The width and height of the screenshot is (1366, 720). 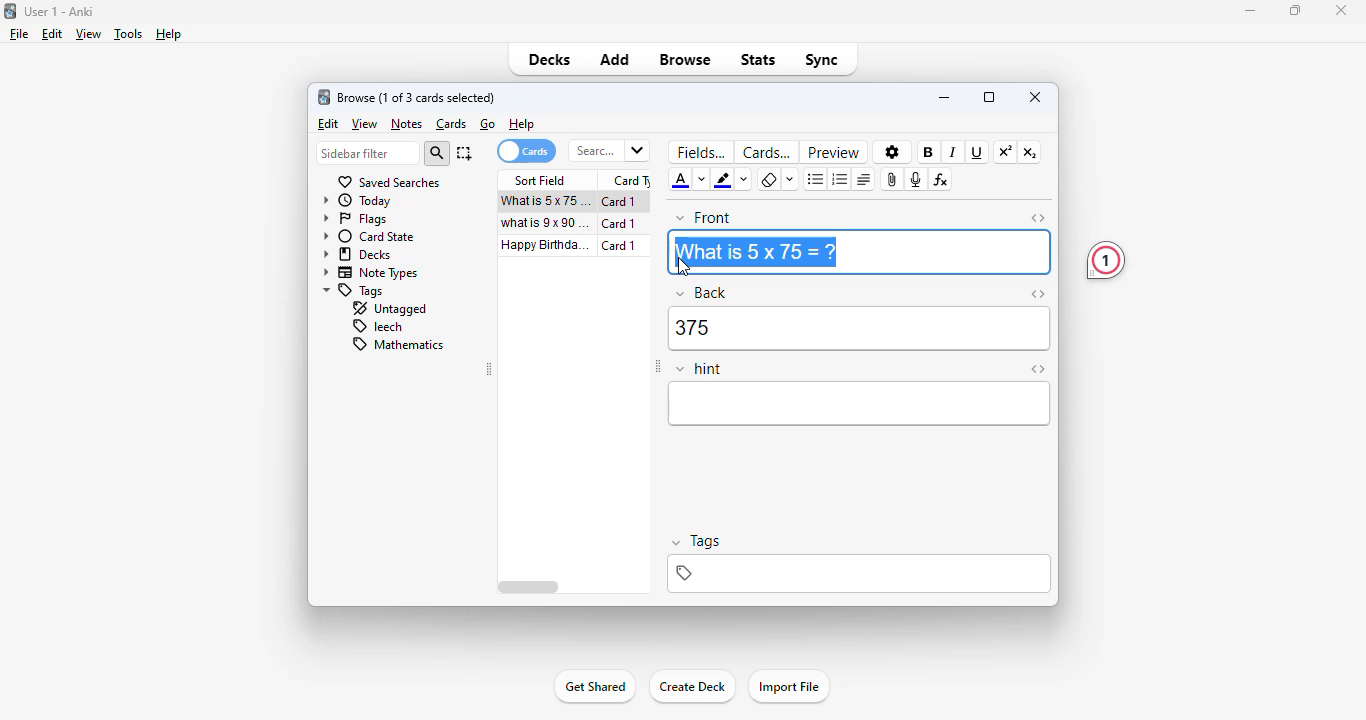 What do you see at coordinates (616, 59) in the screenshot?
I see `add` at bounding box center [616, 59].